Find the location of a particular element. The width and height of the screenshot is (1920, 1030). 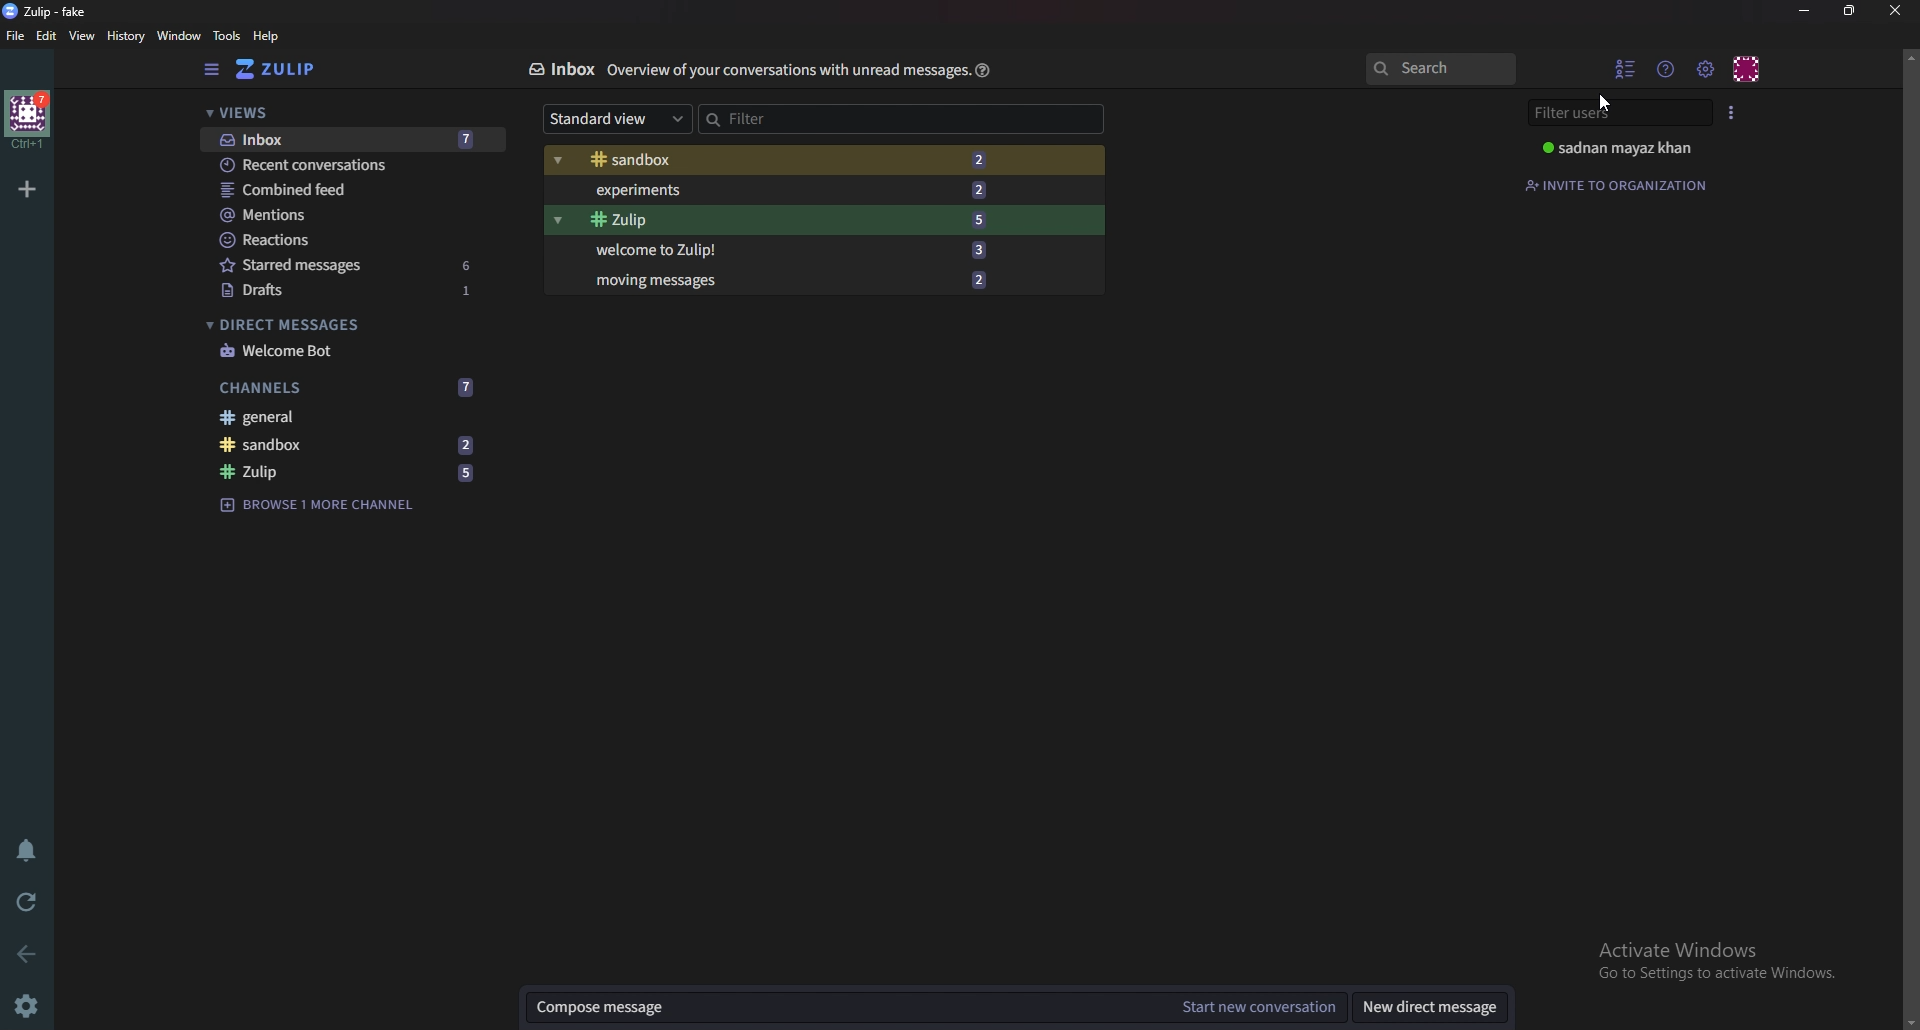

Reload is located at coordinates (27, 900).